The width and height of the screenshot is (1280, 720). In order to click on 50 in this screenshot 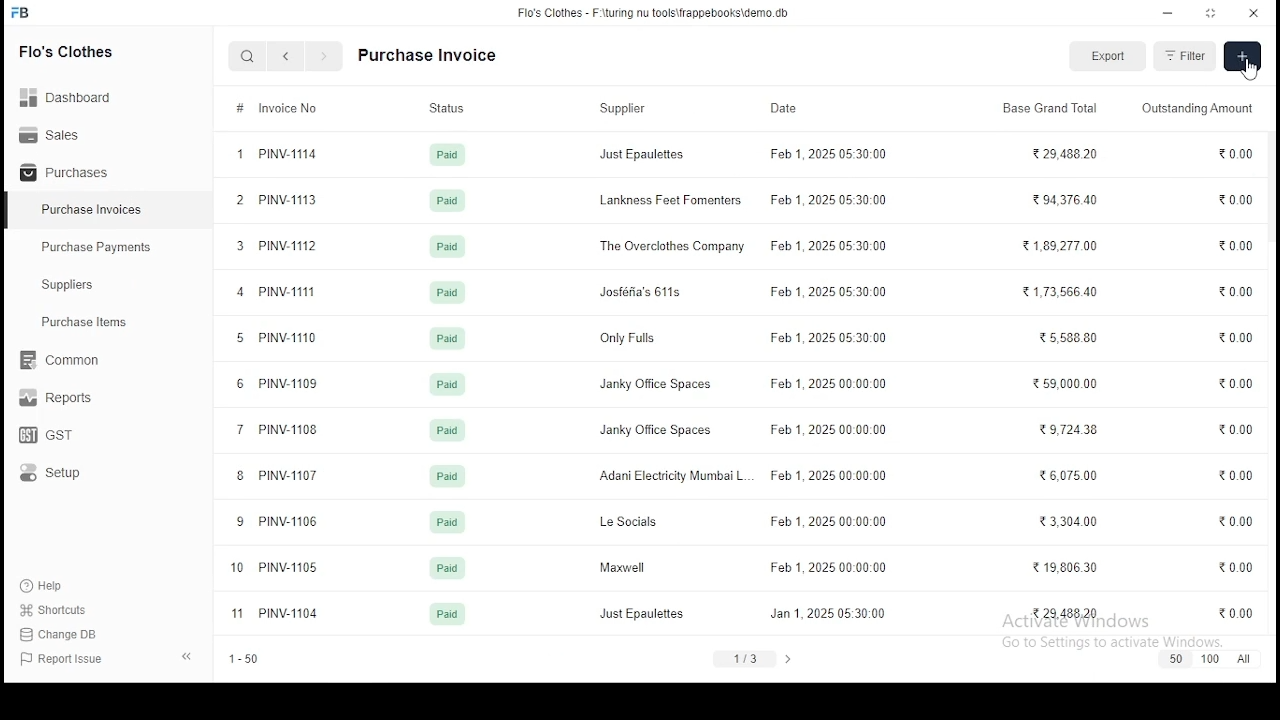, I will do `click(1175, 659)`.